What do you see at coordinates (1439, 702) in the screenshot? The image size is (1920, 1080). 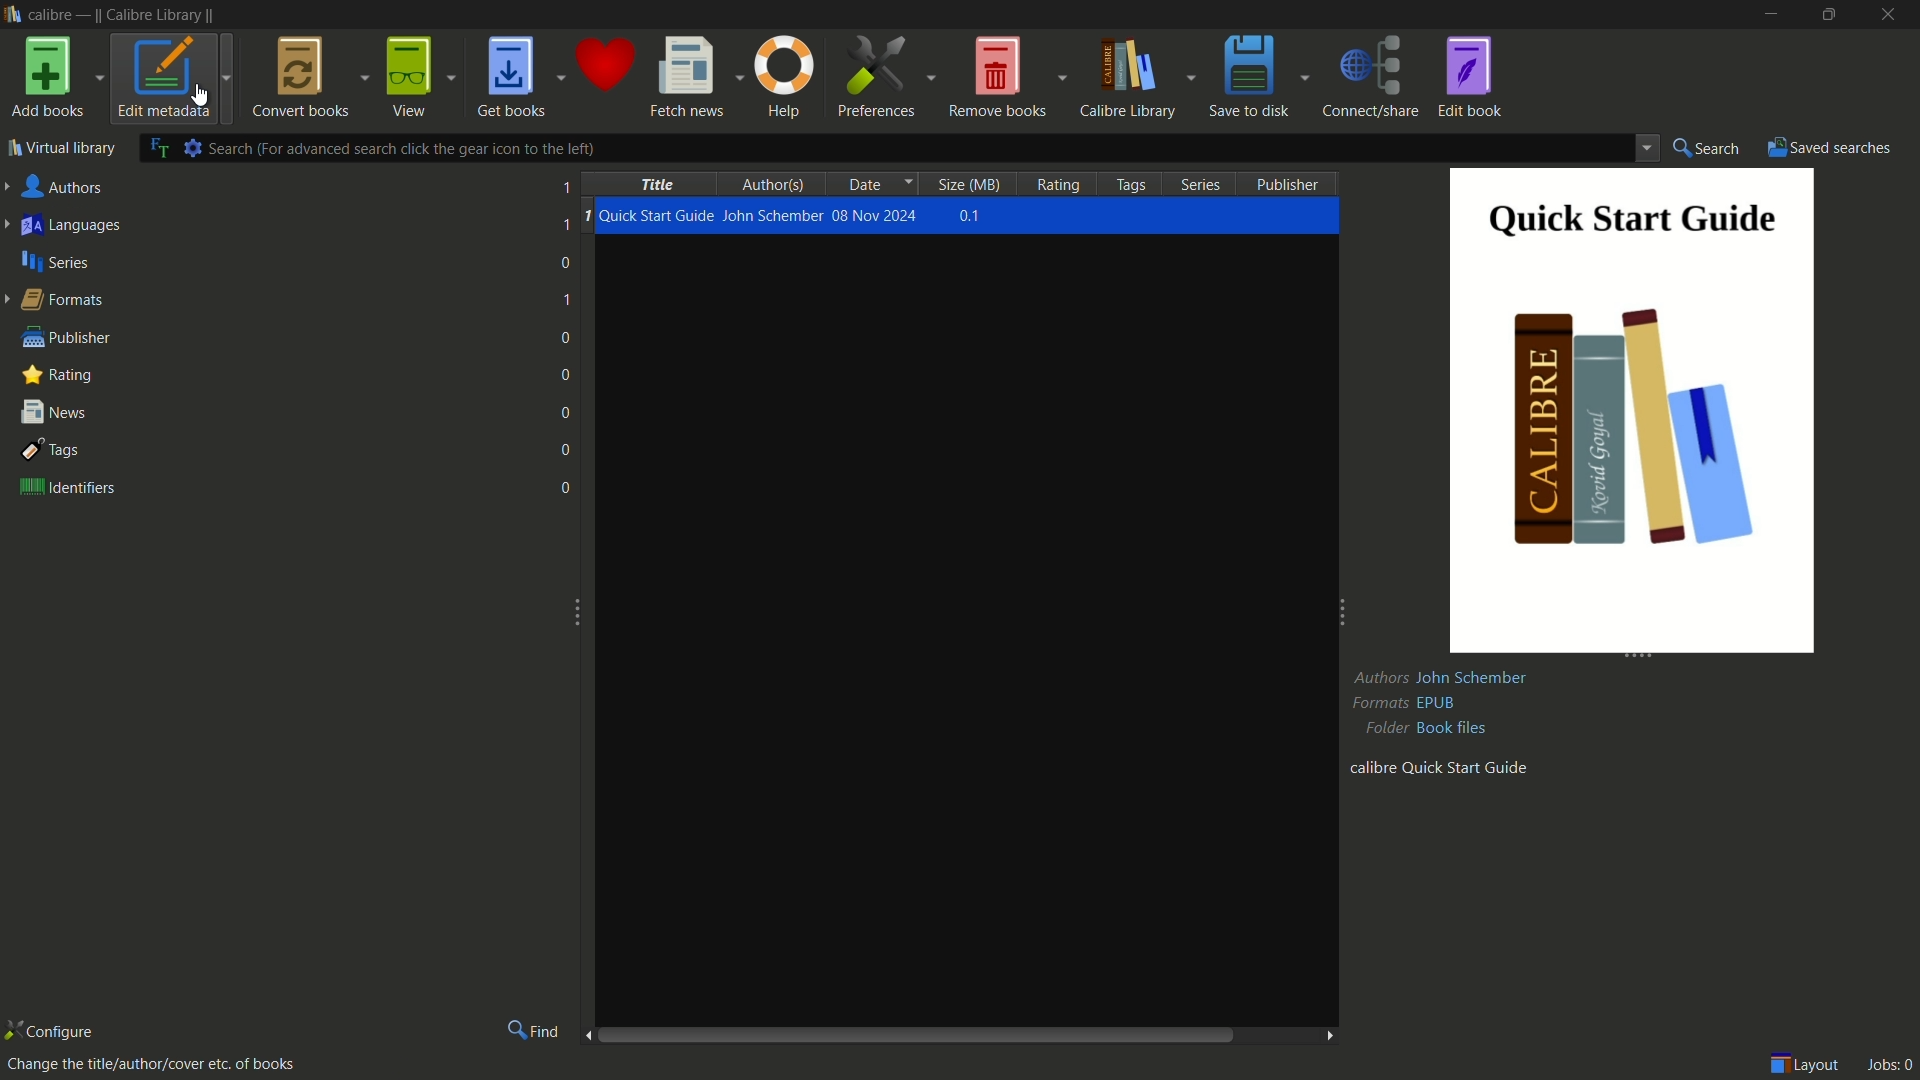 I see `epub` at bounding box center [1439, 702].